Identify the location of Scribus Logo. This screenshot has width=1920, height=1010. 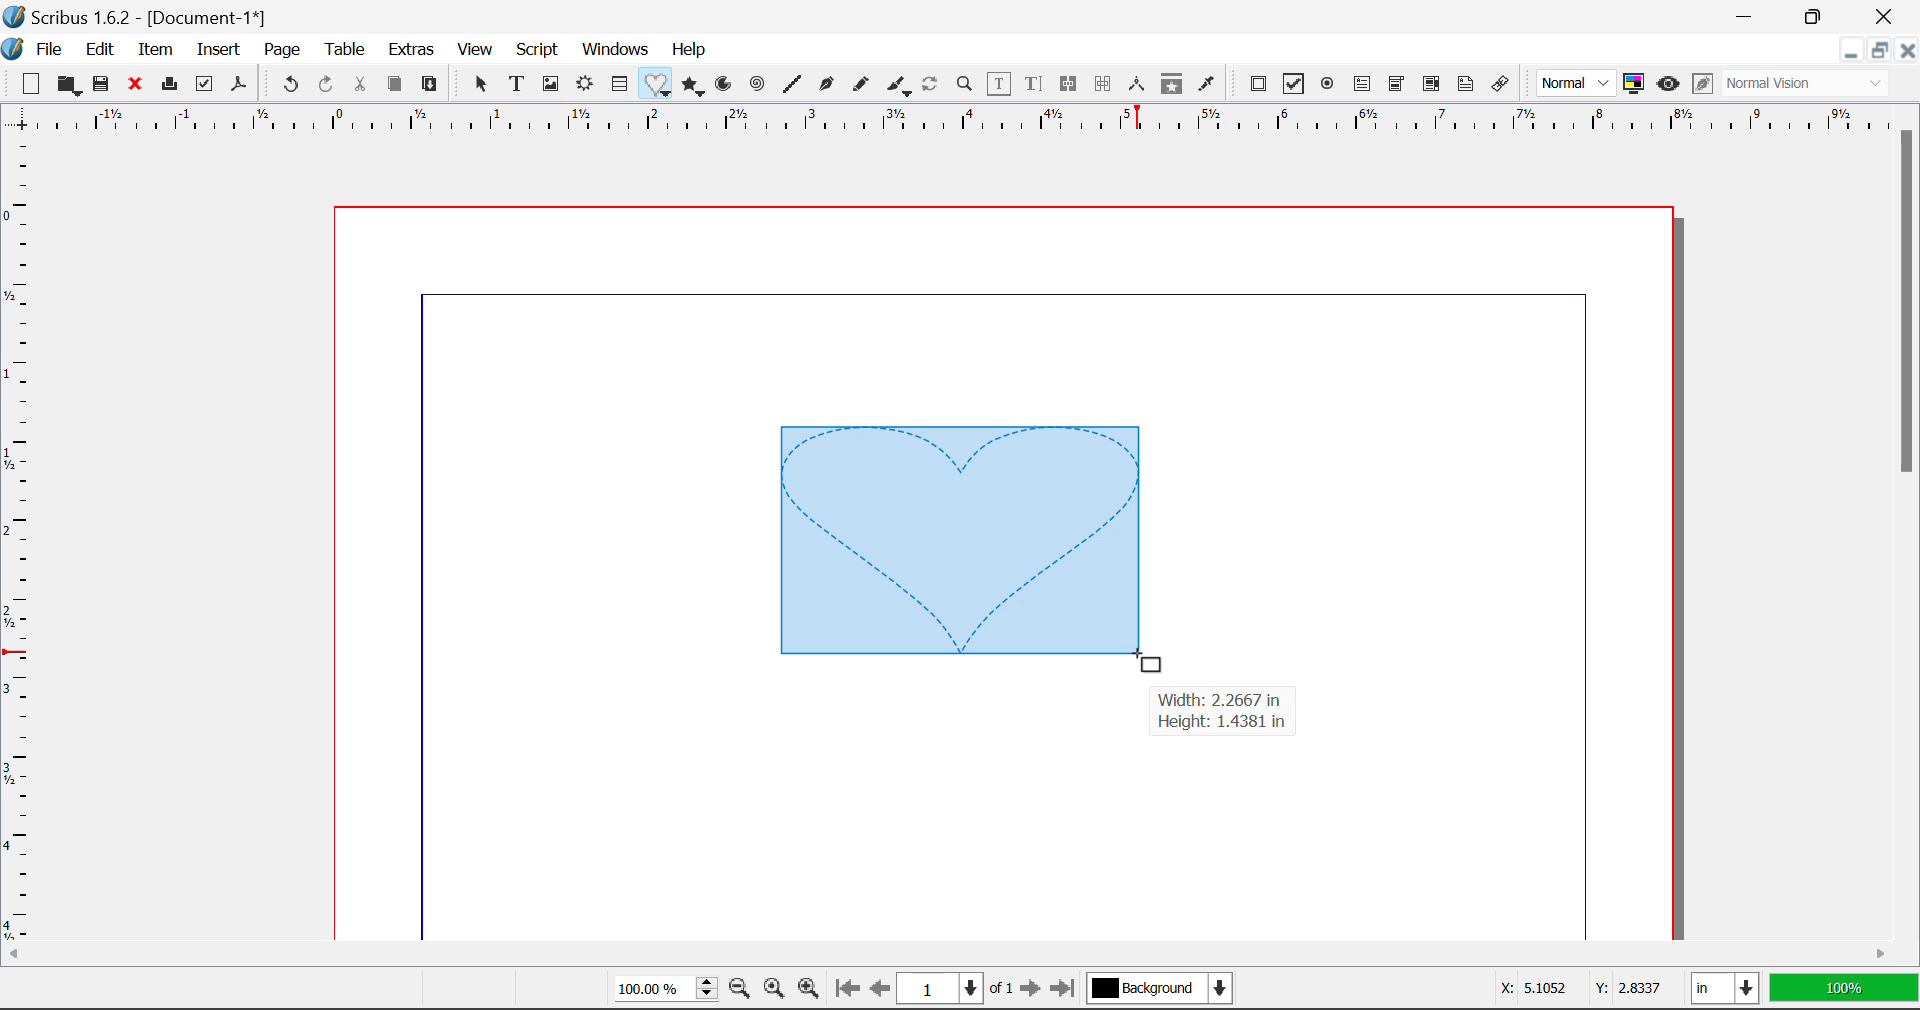
(12, 50).